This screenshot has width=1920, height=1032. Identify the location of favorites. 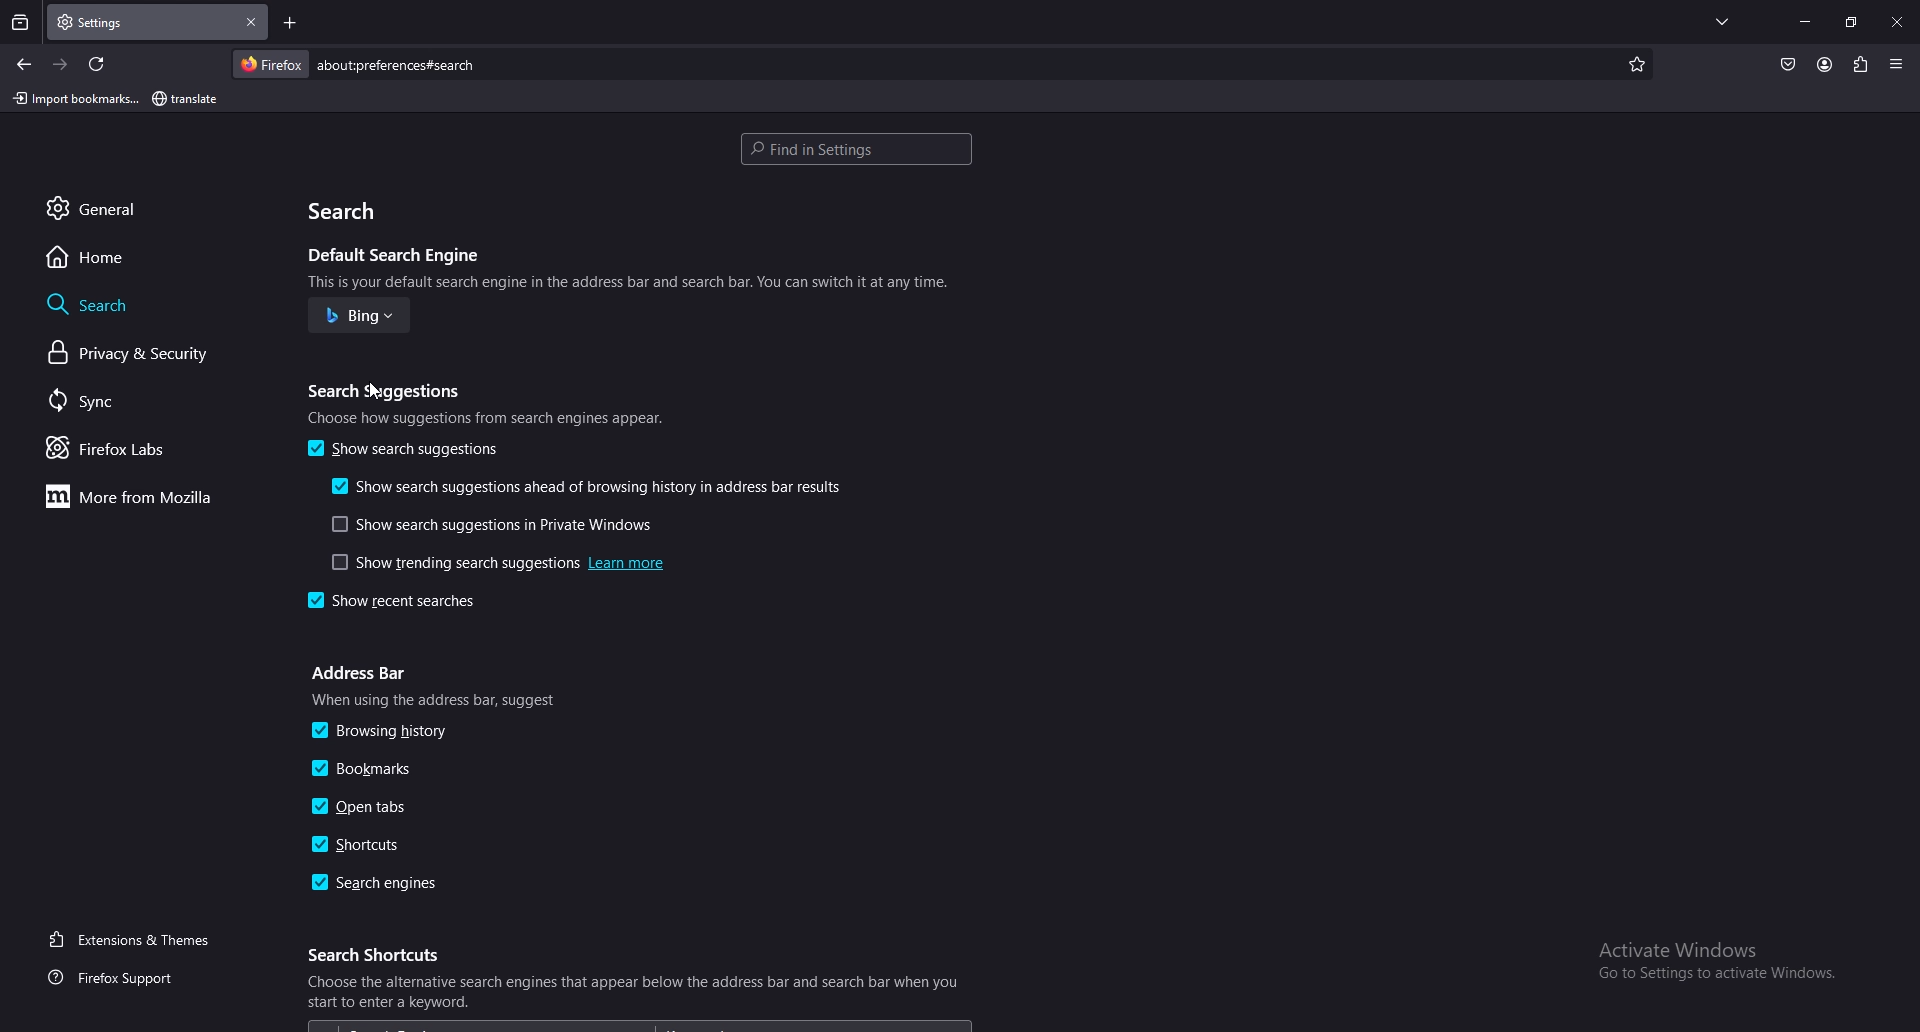
(1633, 63).